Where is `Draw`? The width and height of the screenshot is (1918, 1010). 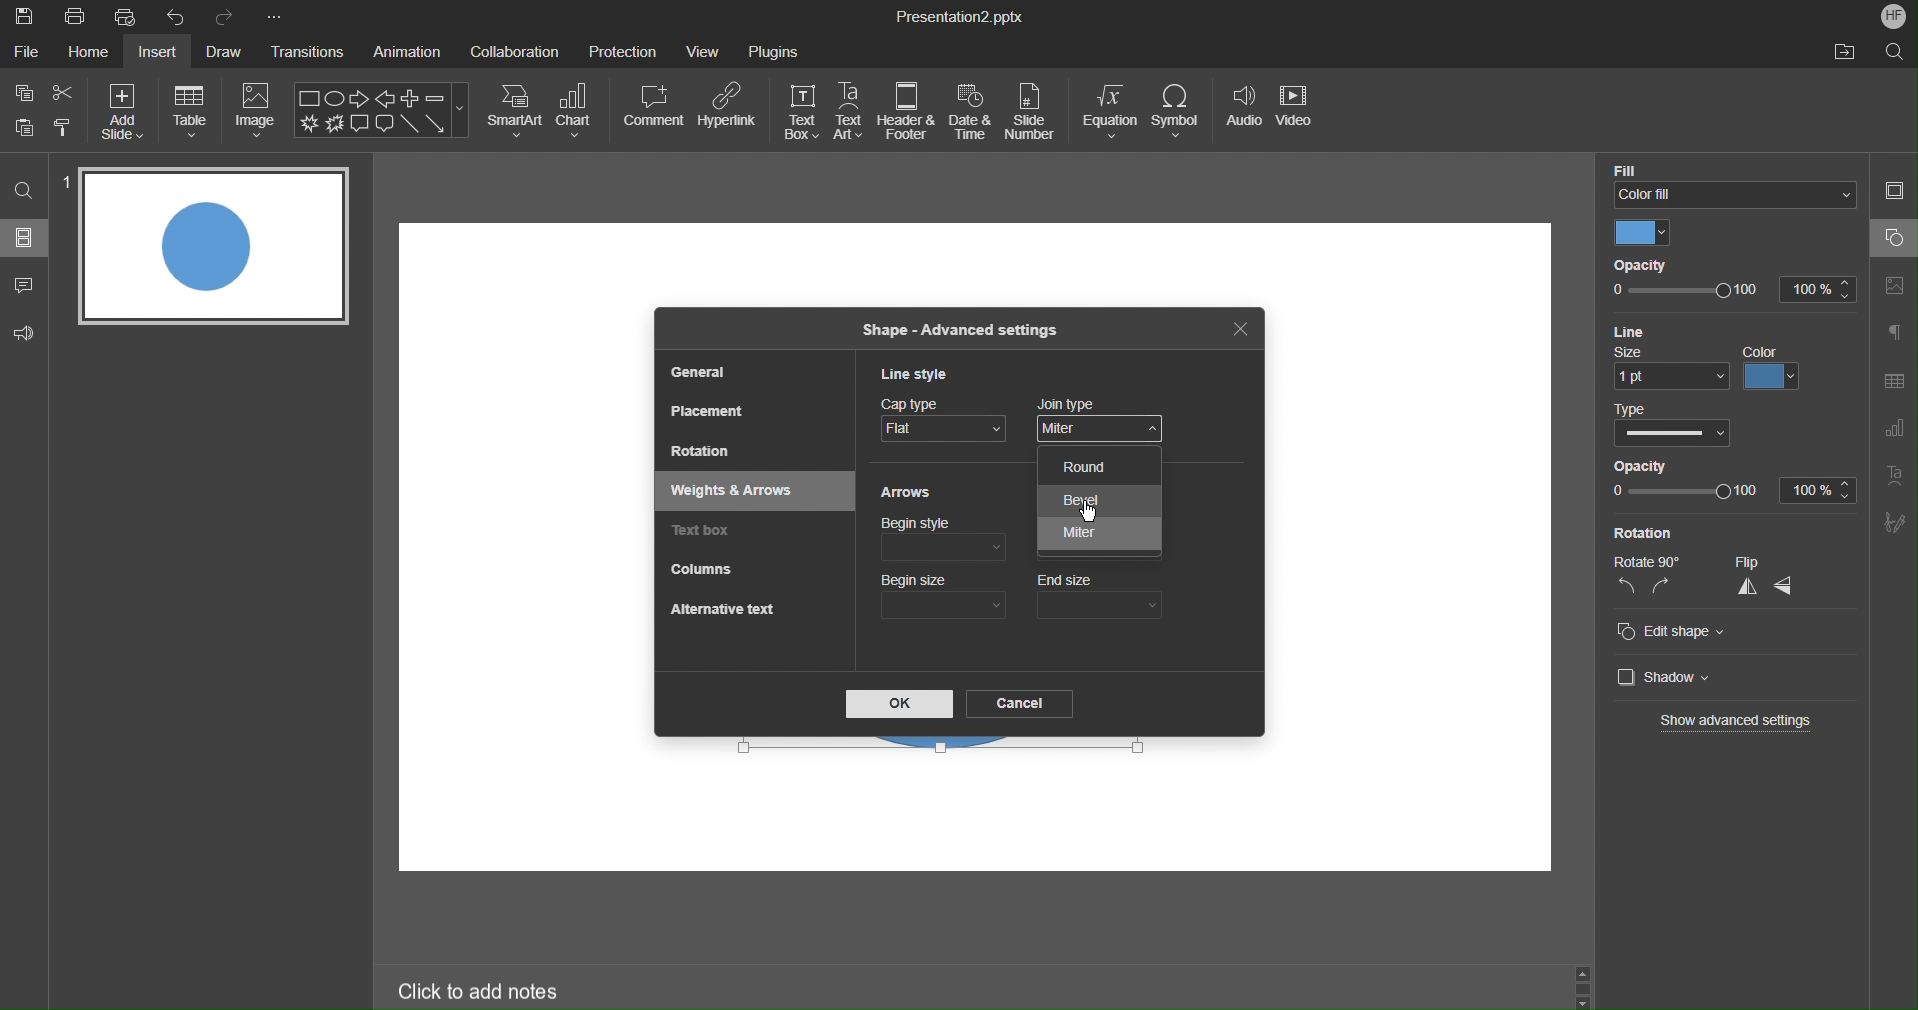
Draw is located at coordinates (228, 52).